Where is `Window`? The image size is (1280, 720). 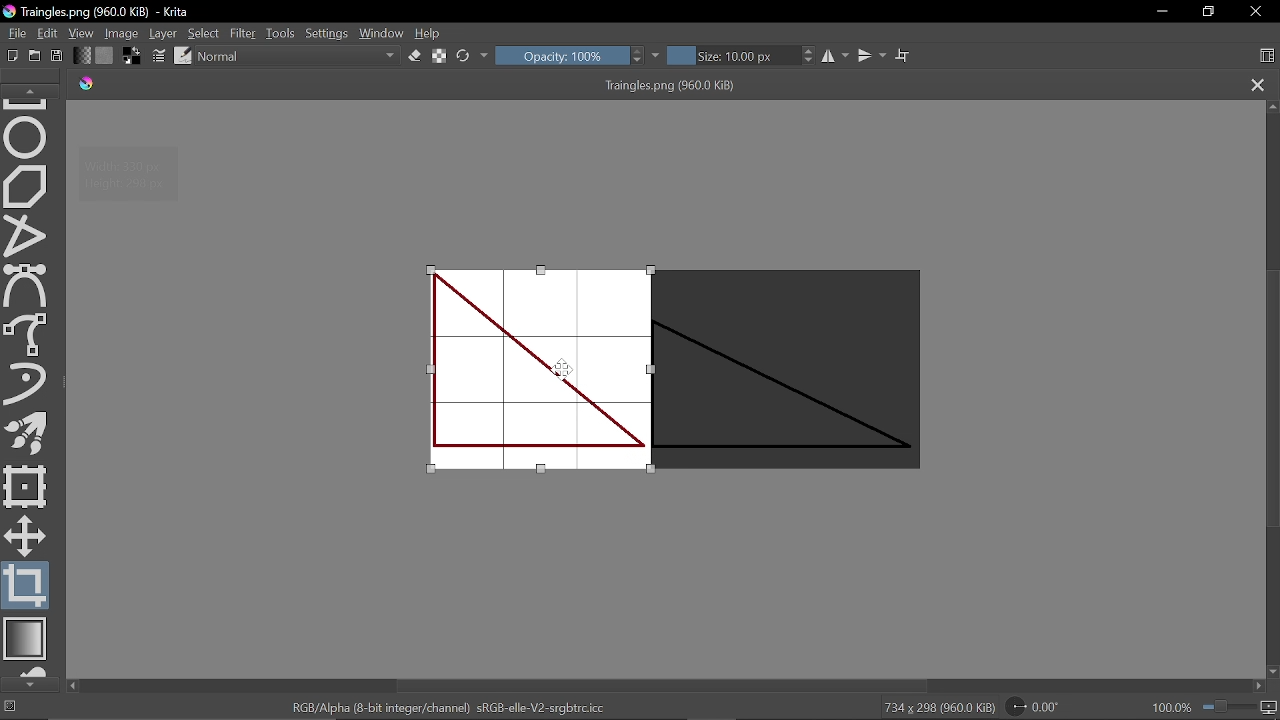
Window is located at coordinates (382, 33).